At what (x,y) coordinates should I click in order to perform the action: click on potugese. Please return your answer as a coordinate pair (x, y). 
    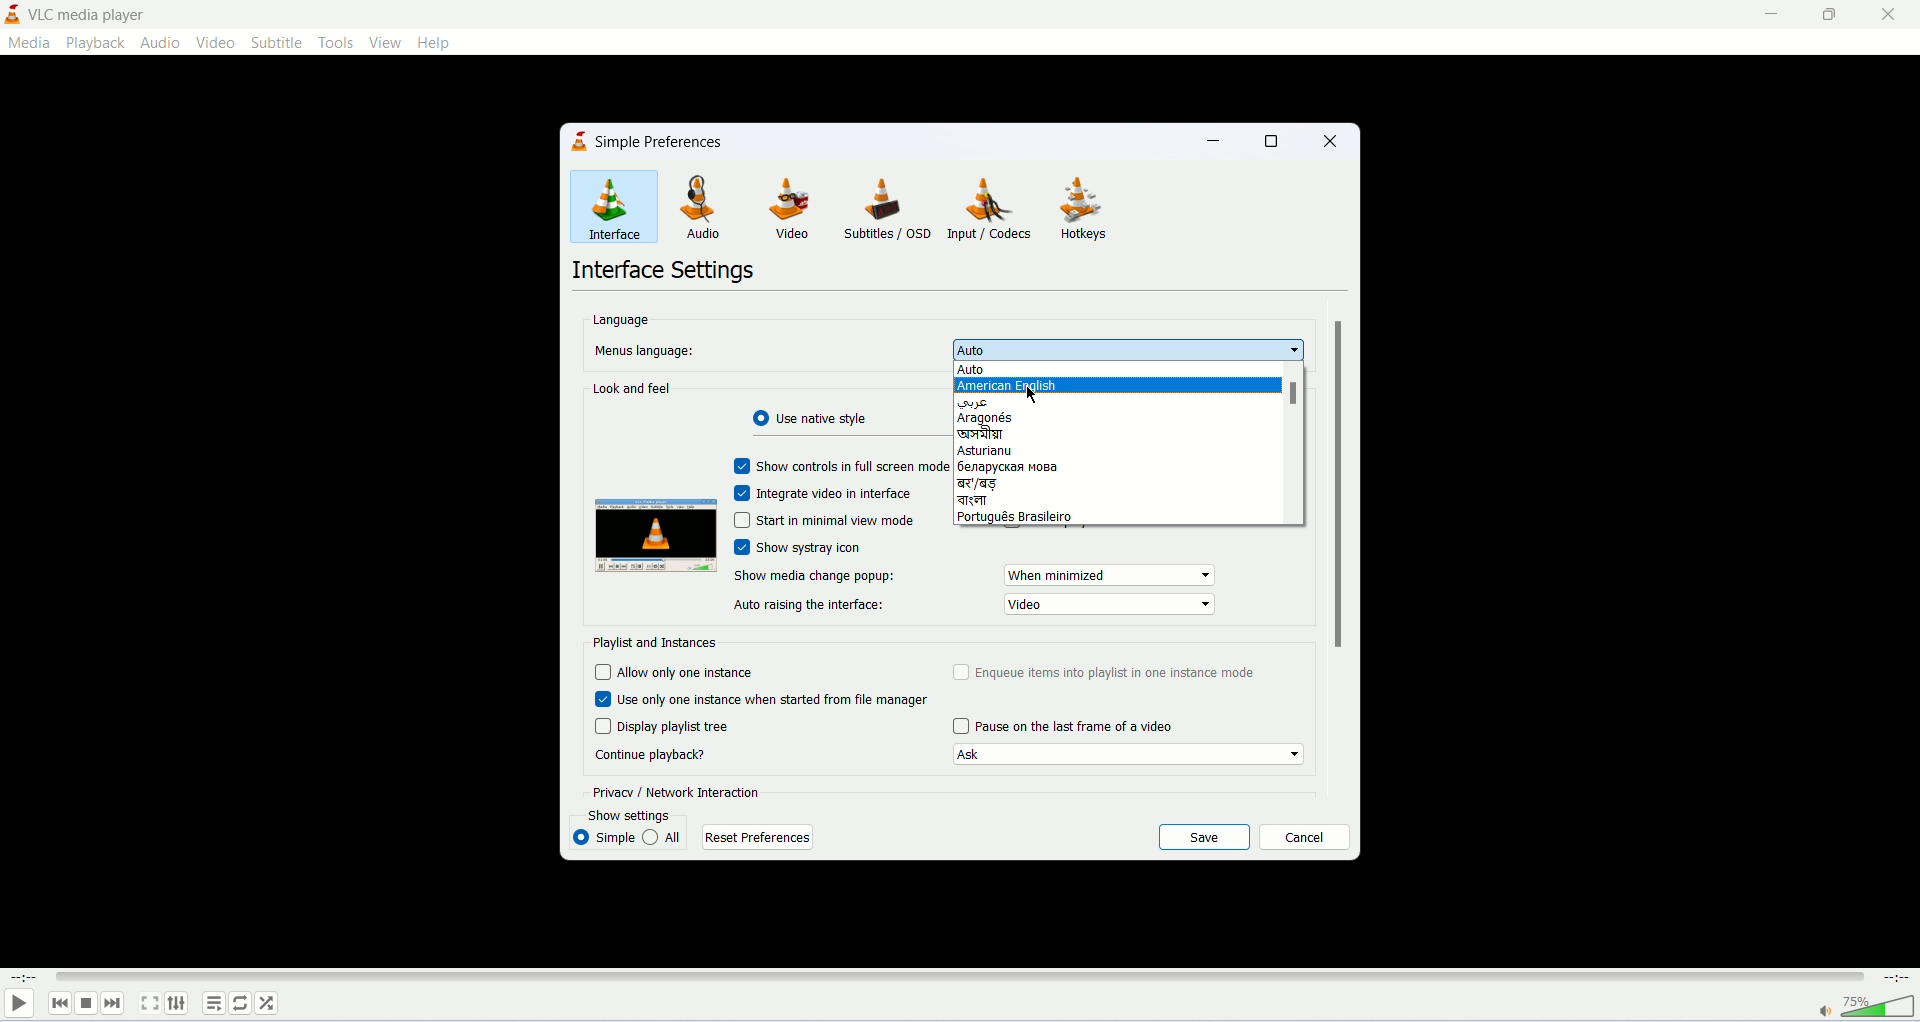
    Looking at the image, I should click on (1019, 518).